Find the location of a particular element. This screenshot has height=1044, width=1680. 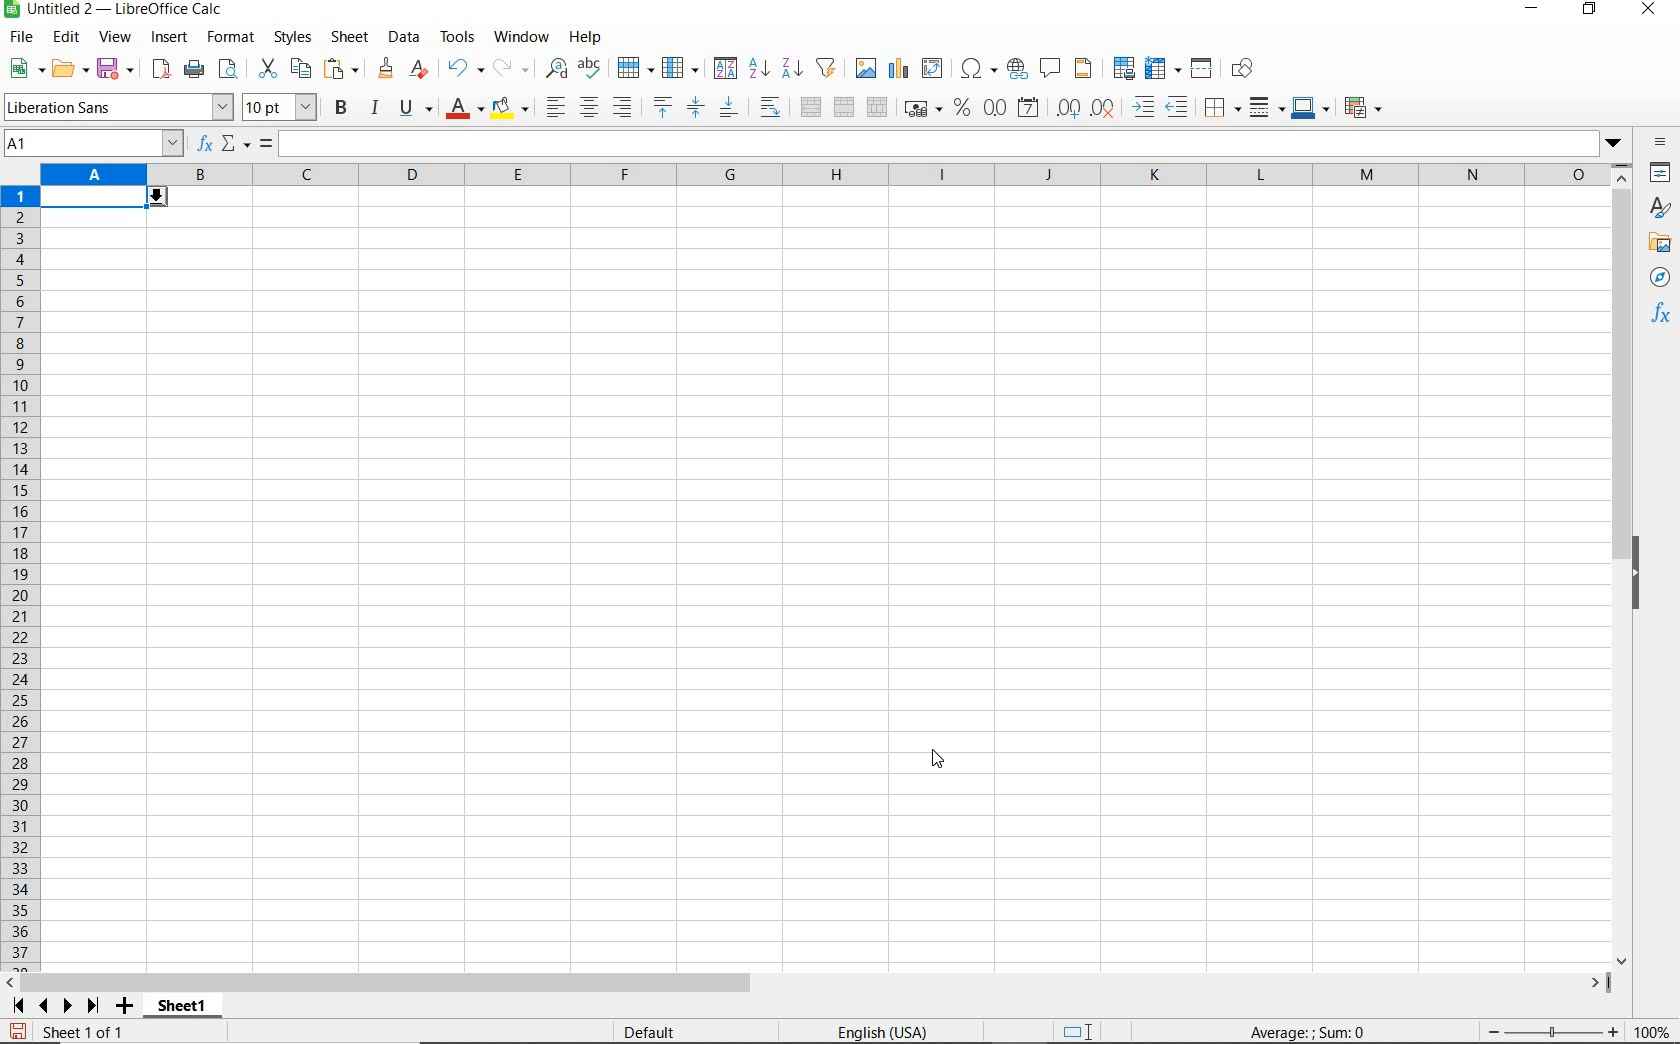

zoom factor is located at coordinates (1653, 1031).